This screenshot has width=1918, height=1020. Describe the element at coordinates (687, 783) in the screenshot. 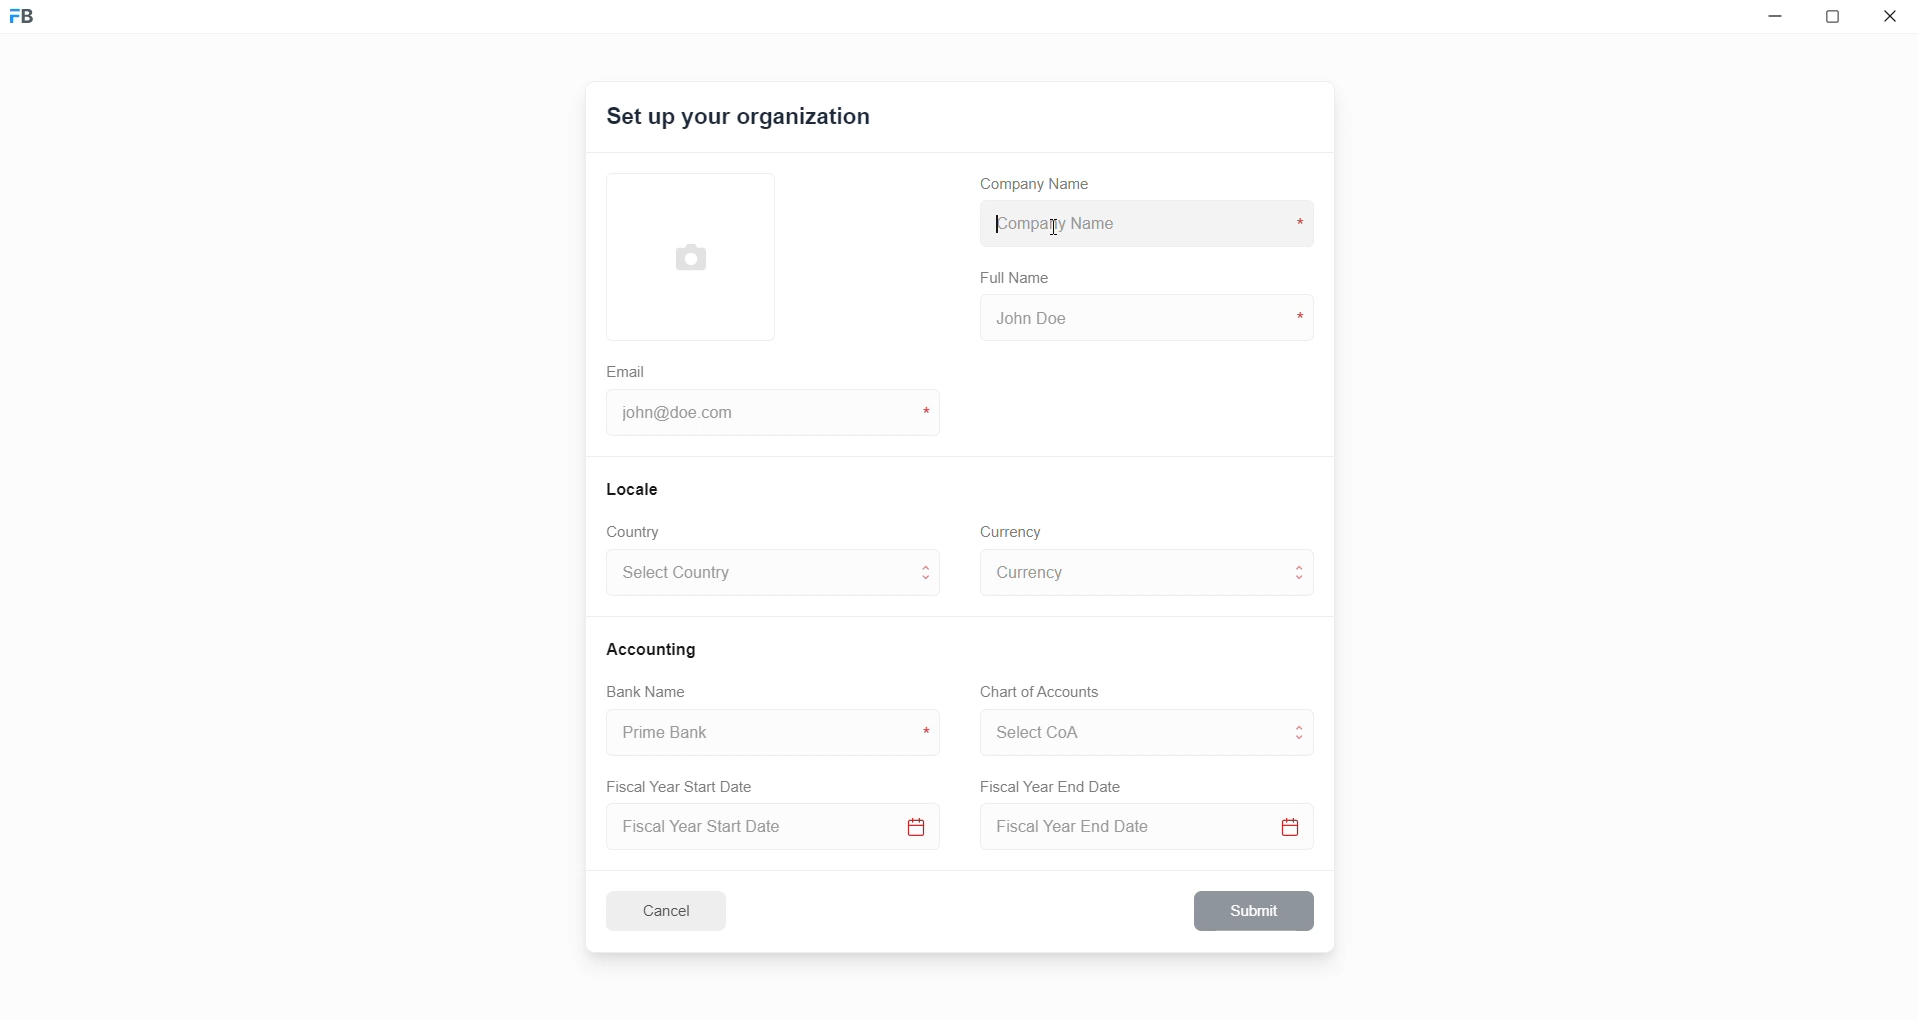

I see `Fiscal Year Start Date` at that location.